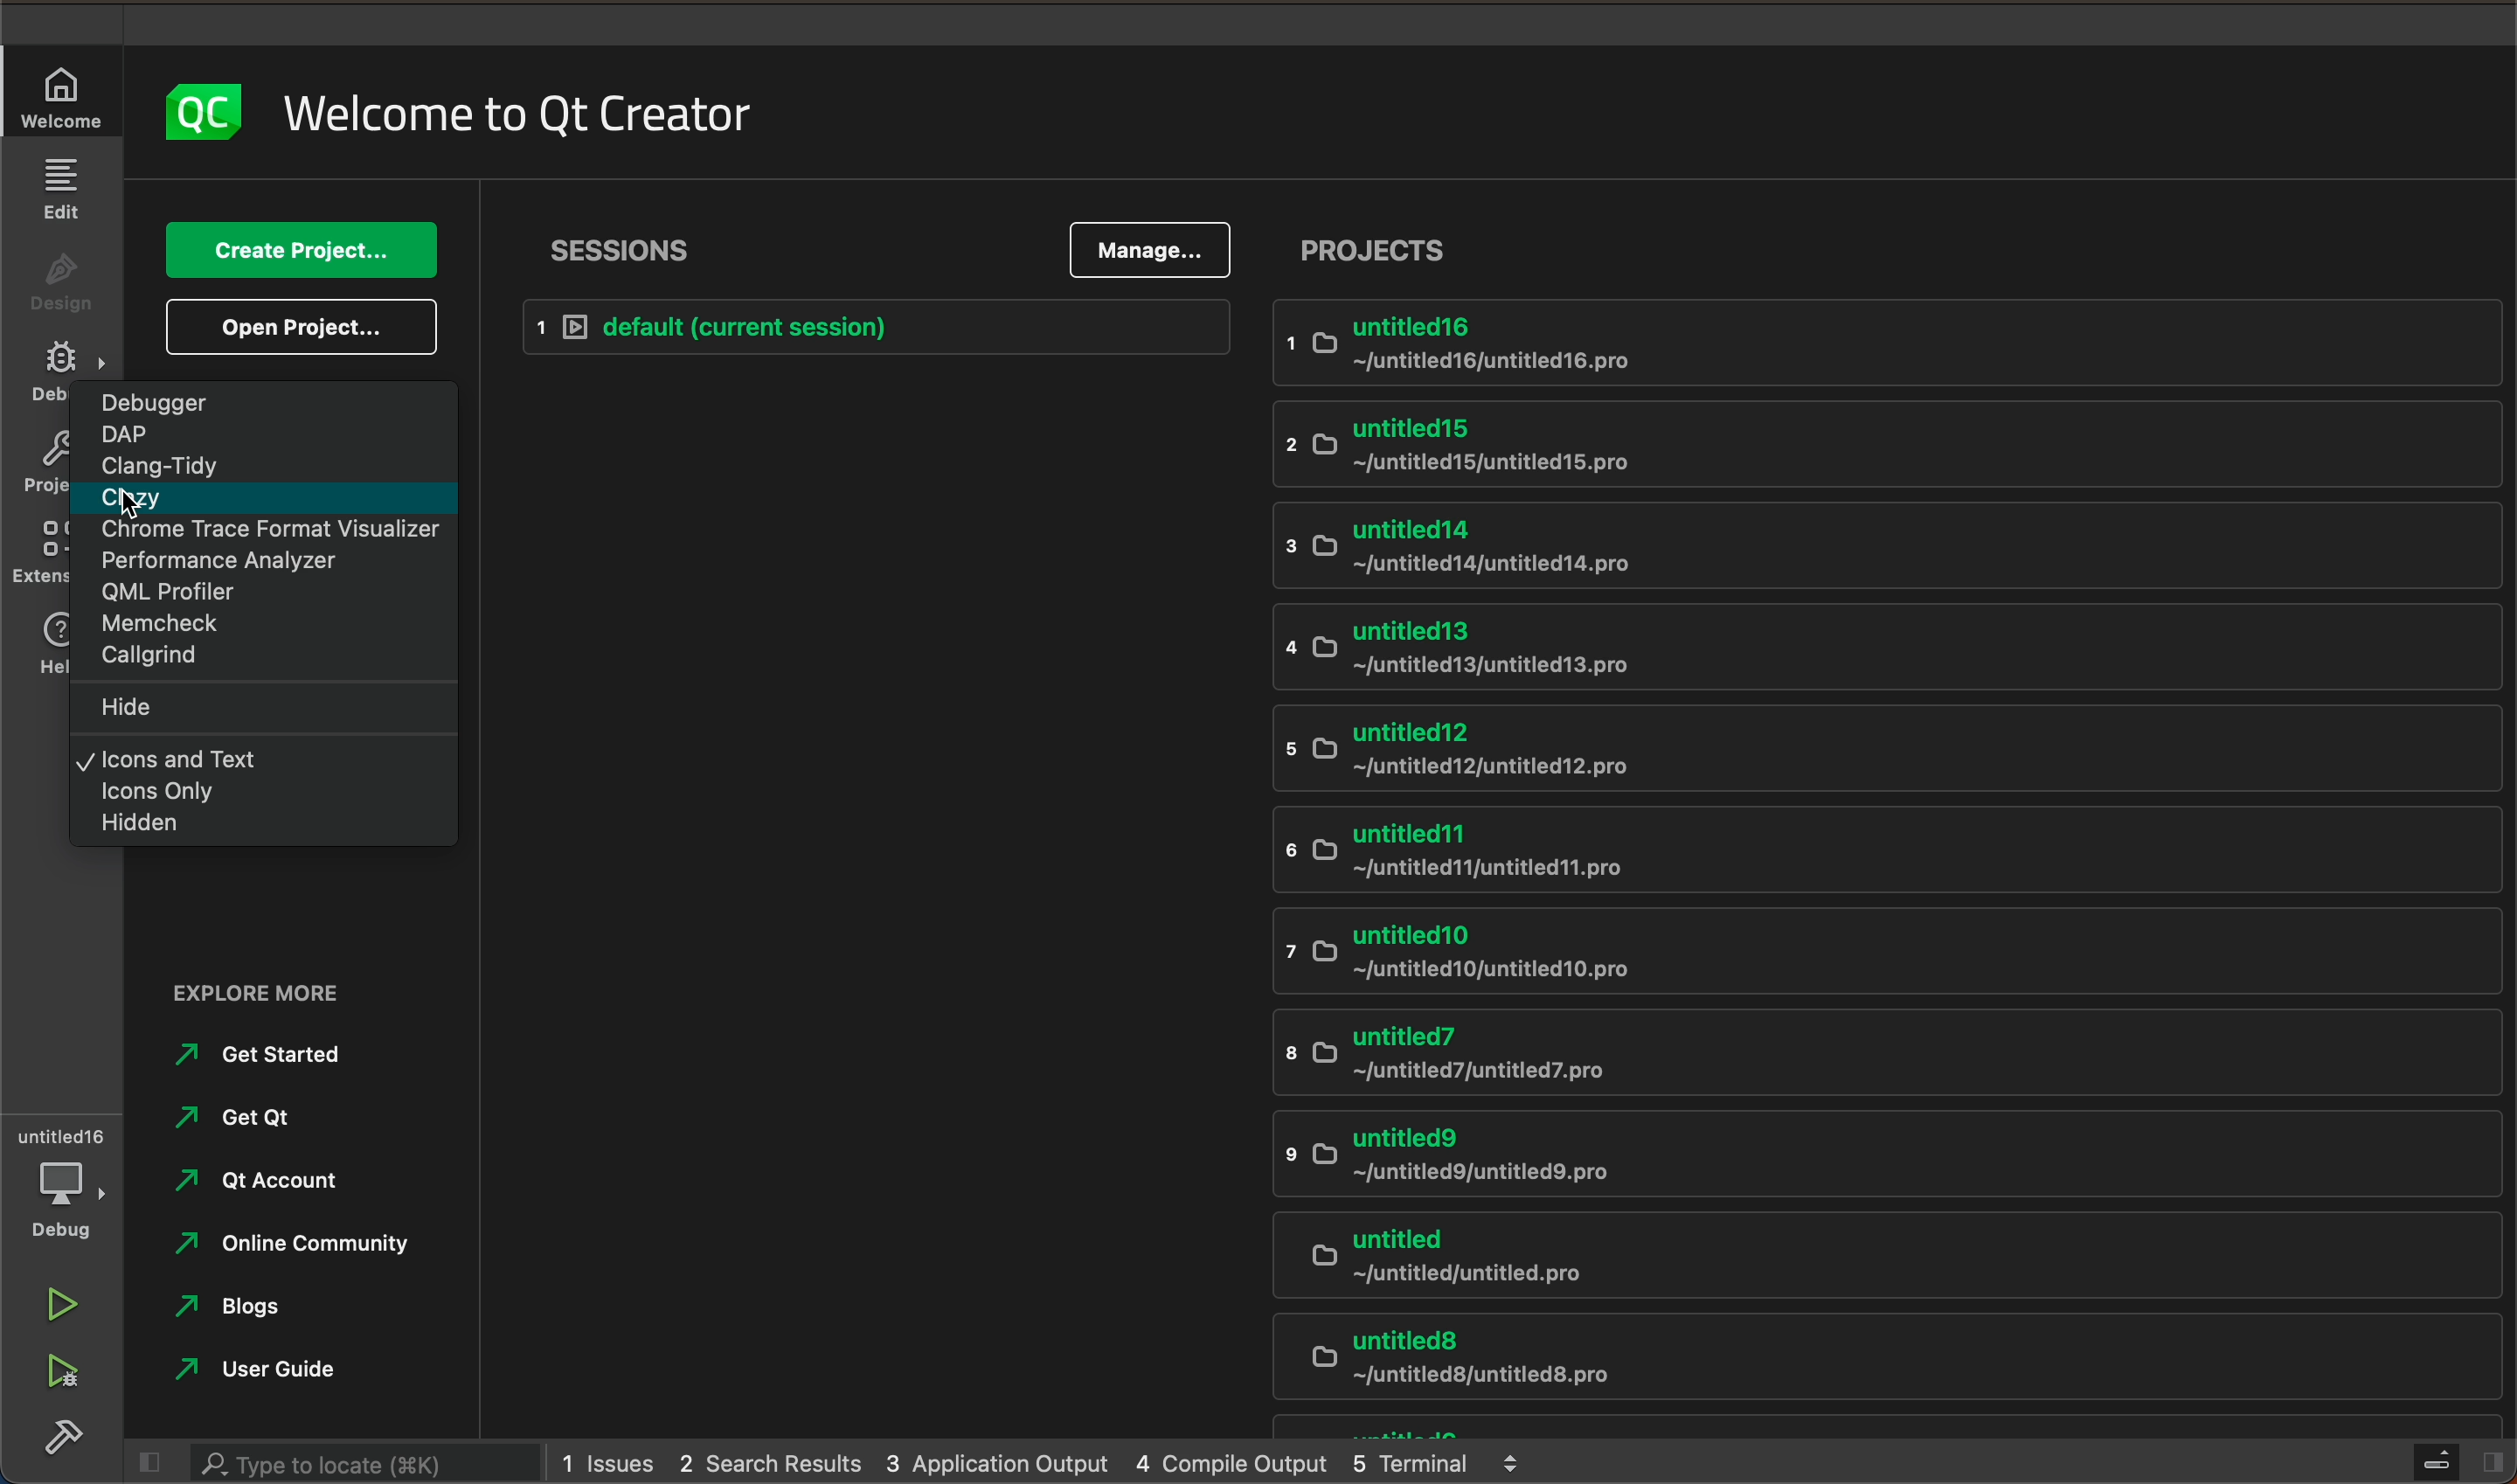  Describe the element at coordinates (68, 94) in the screenshot. I see `welcome` at that location.